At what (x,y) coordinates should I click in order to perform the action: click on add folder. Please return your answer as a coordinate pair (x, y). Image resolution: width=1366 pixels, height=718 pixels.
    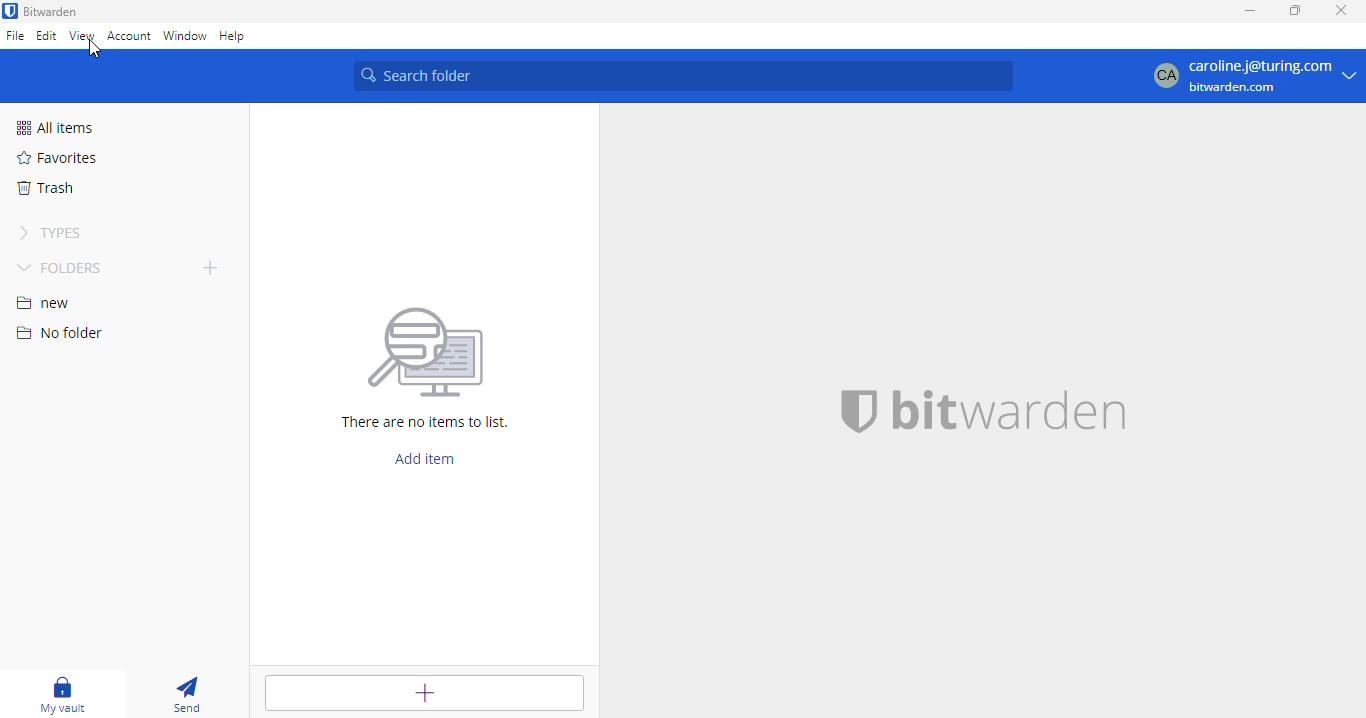
    Looking at the image, I should click on (212, 269).